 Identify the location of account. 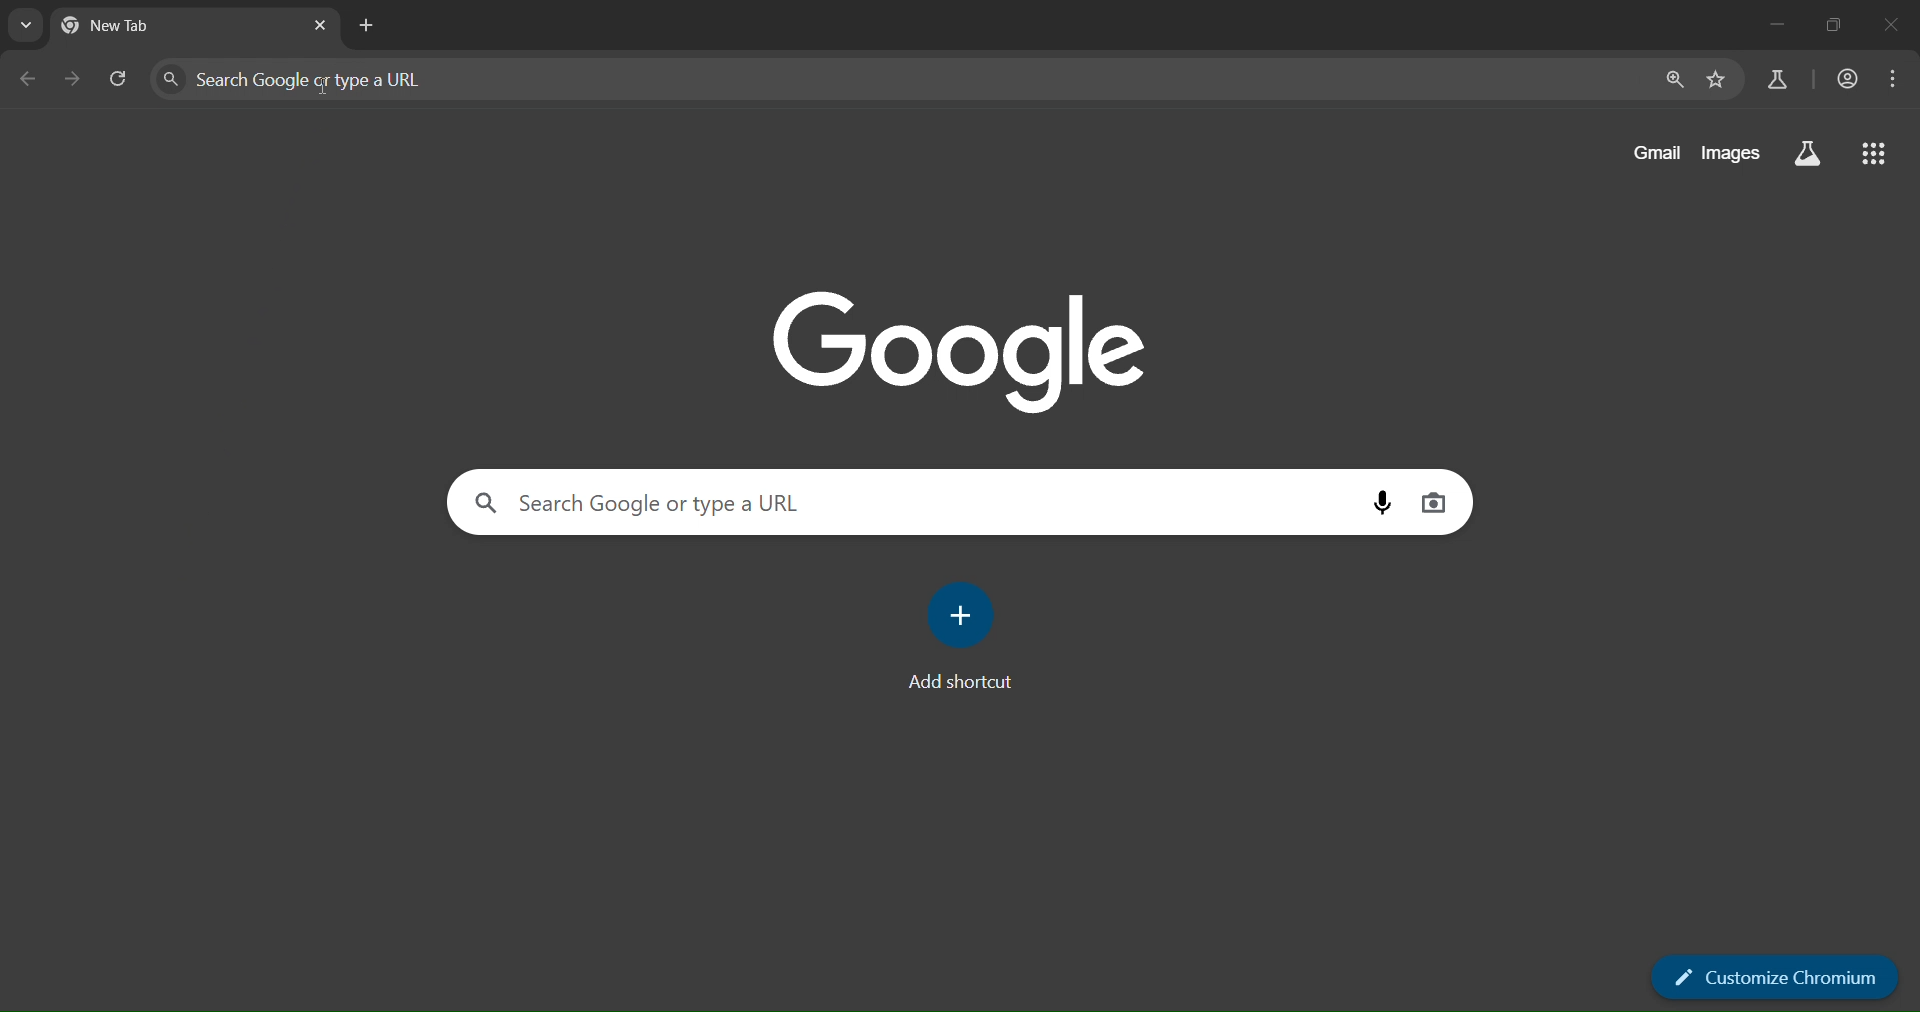
(1848, 82).